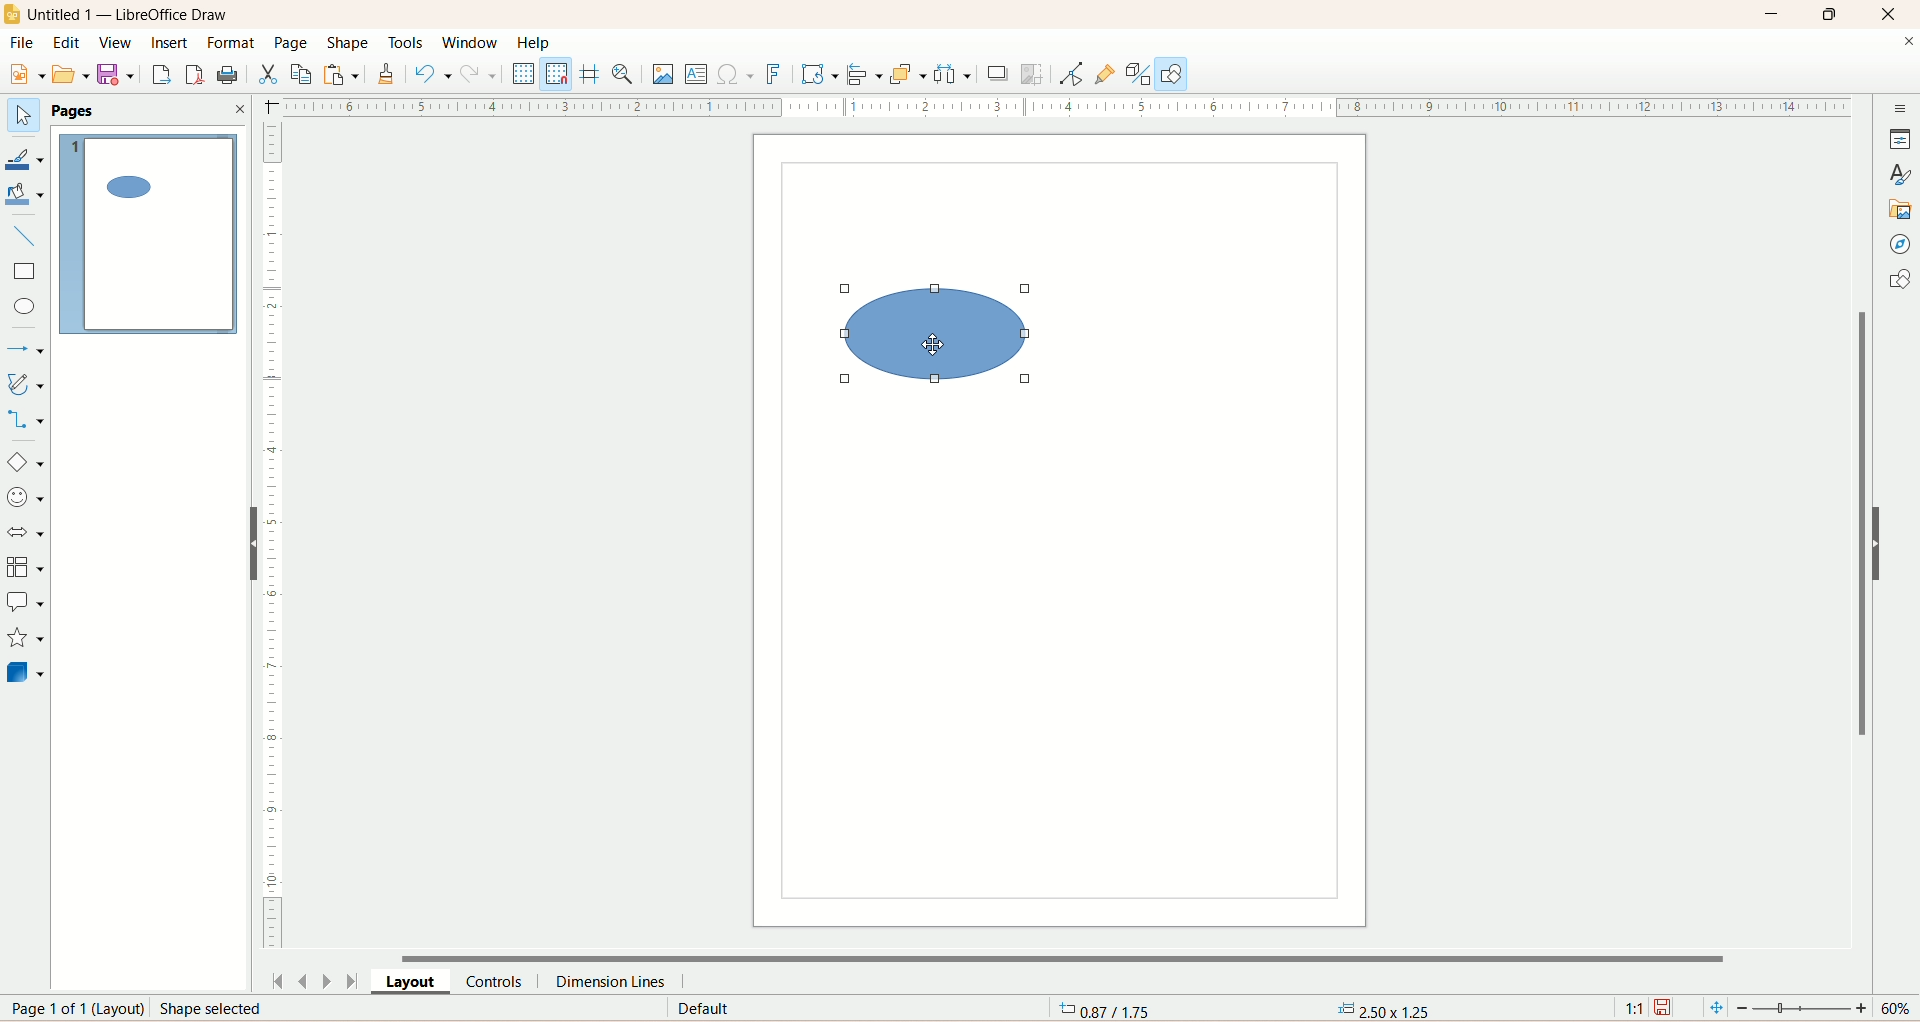 The height and width of the screenshot is (1022, 1920). Describe the element at coordinates (24, 499) in the screenshot. I see `symbol shapes` at that location.